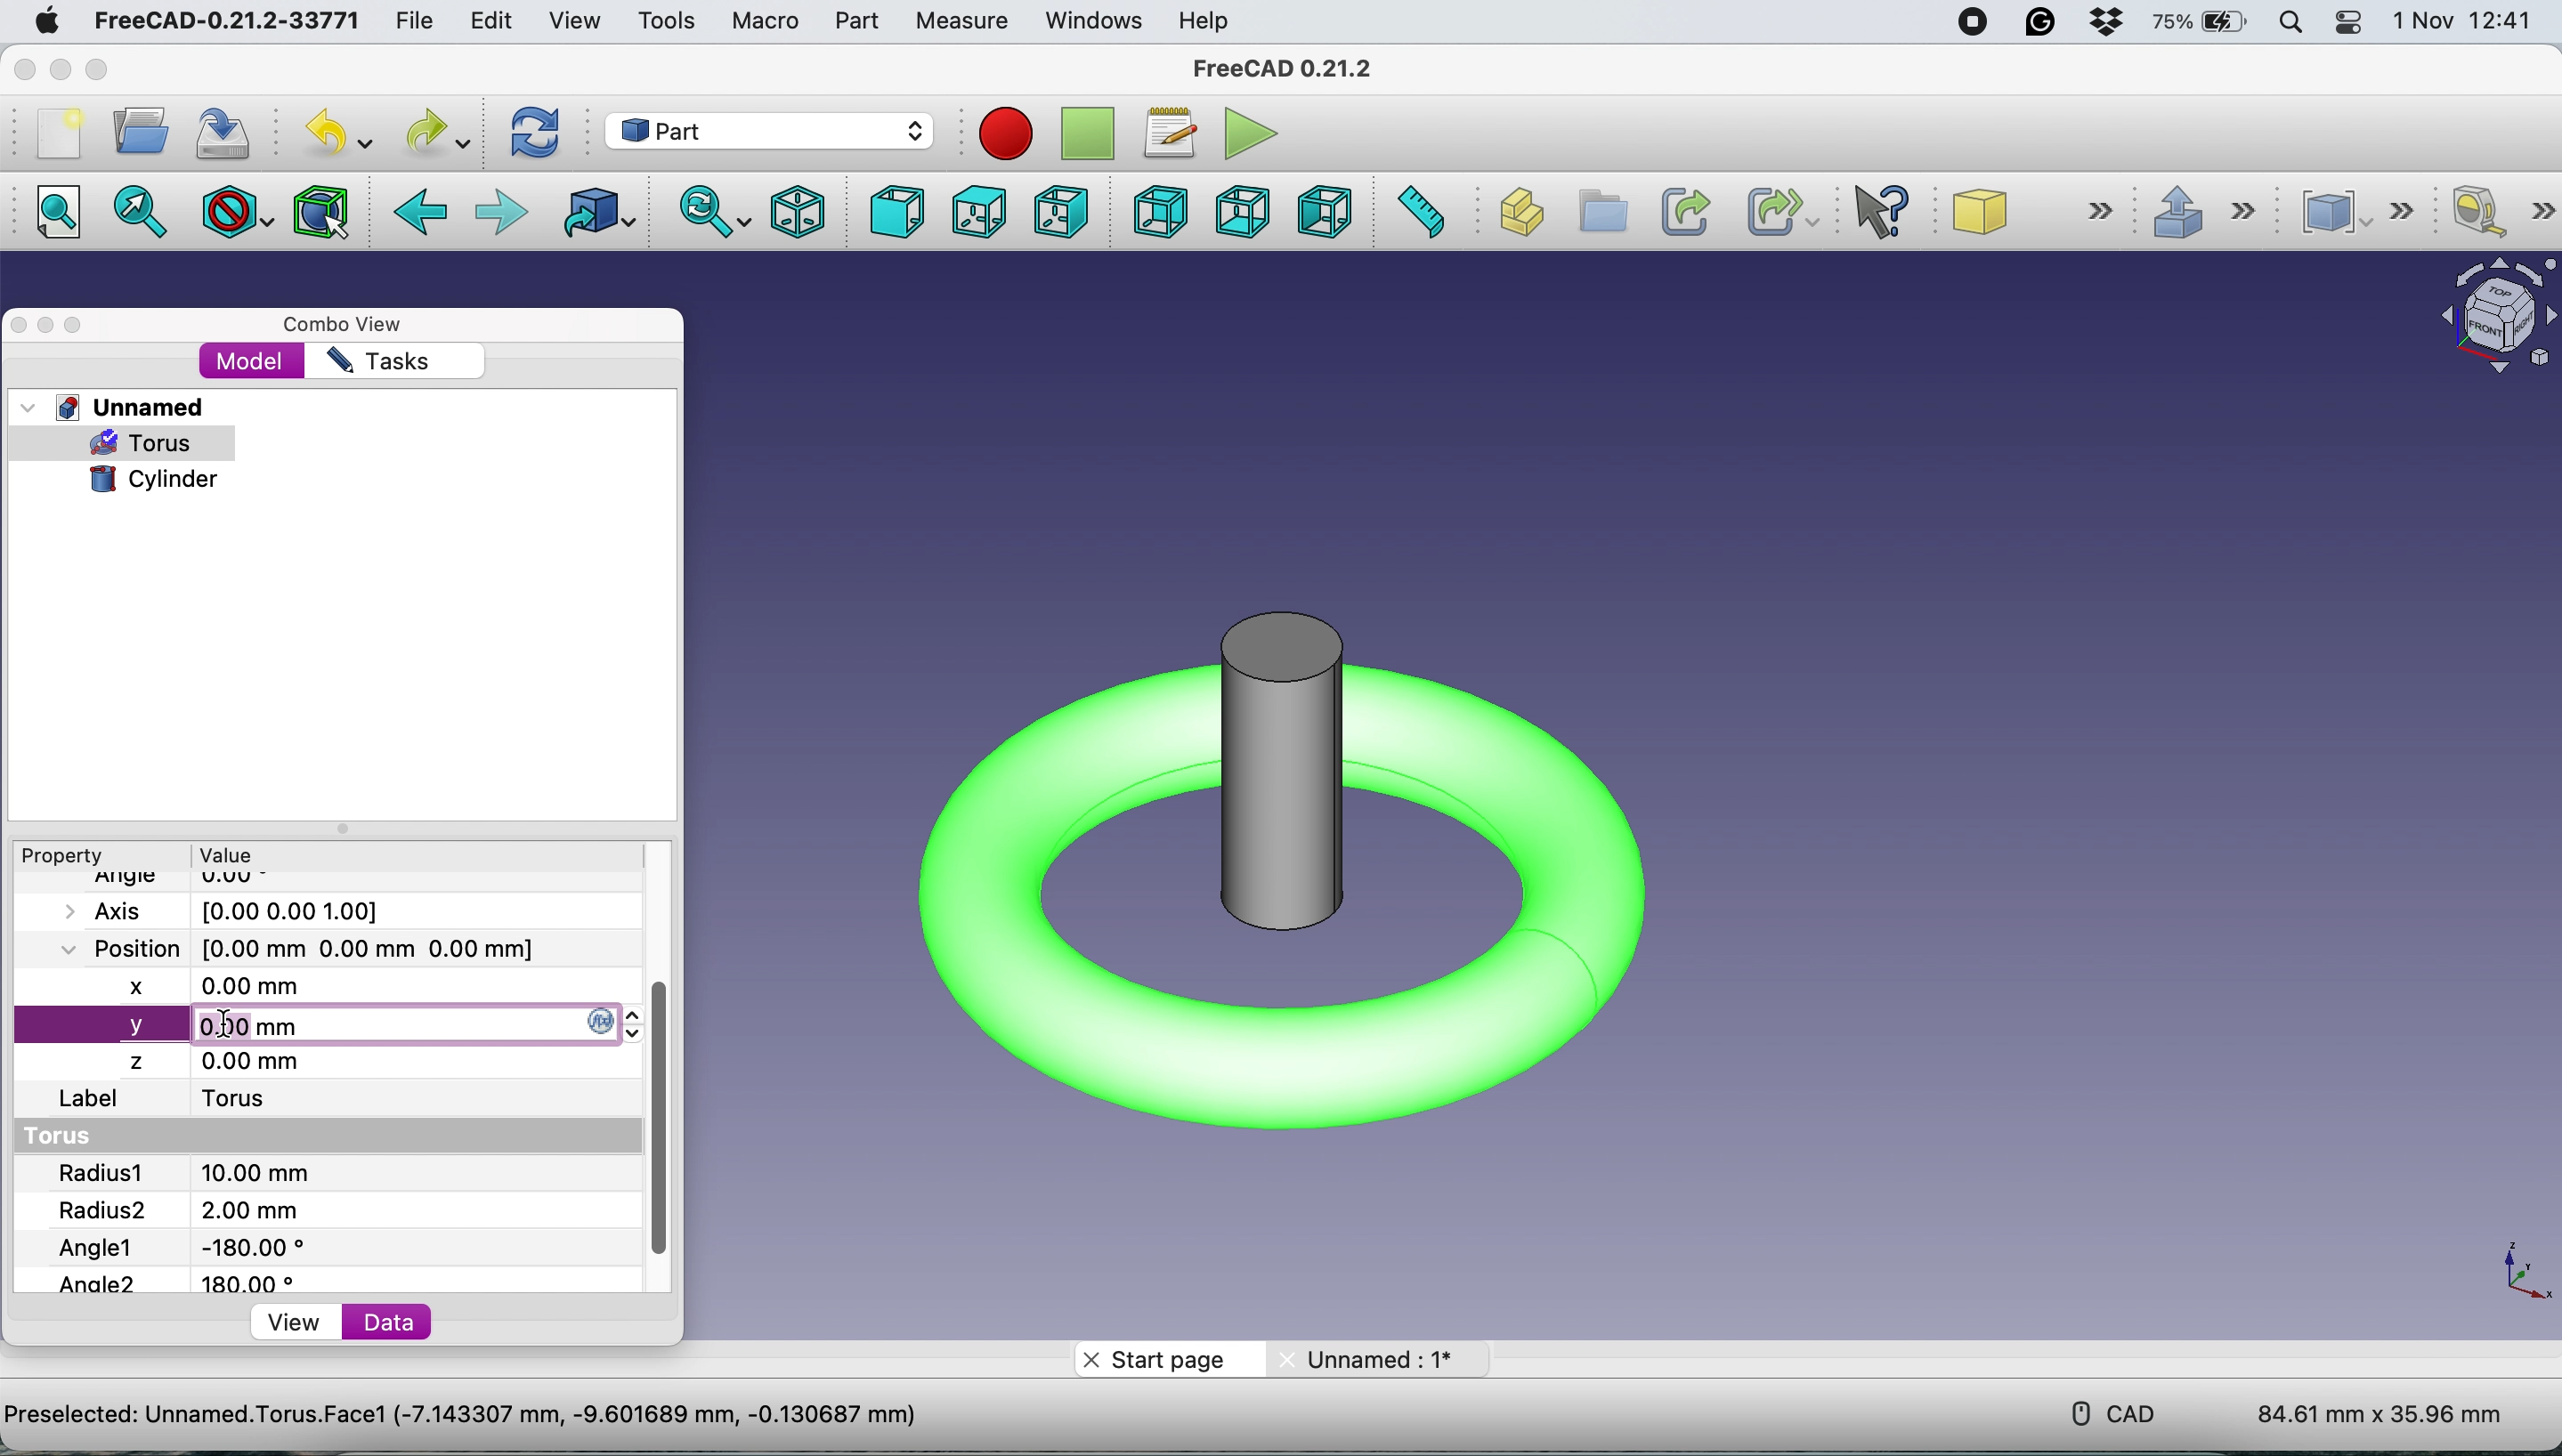  What do you see at coordinates (574, 21) in the screenshot?
I see `view` at bounding box center [574, 21].